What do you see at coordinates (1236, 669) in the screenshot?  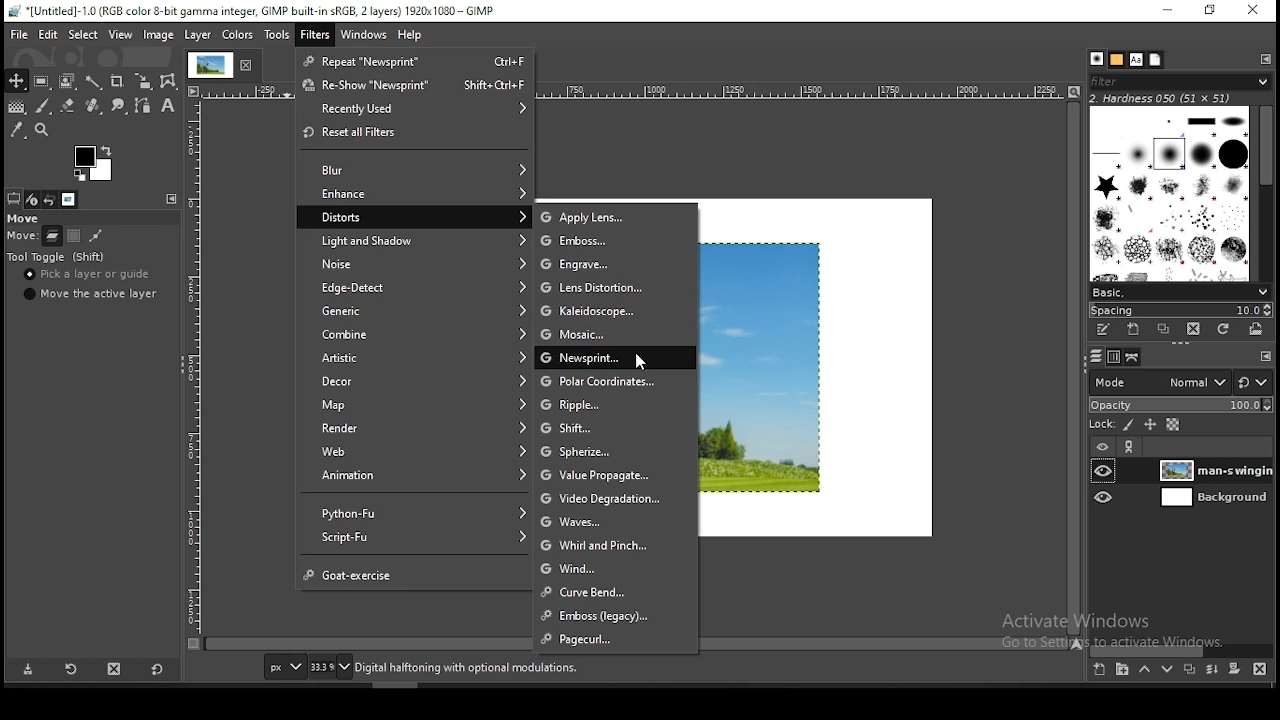 I see `add a mask` at bounding box center [1236, 669].